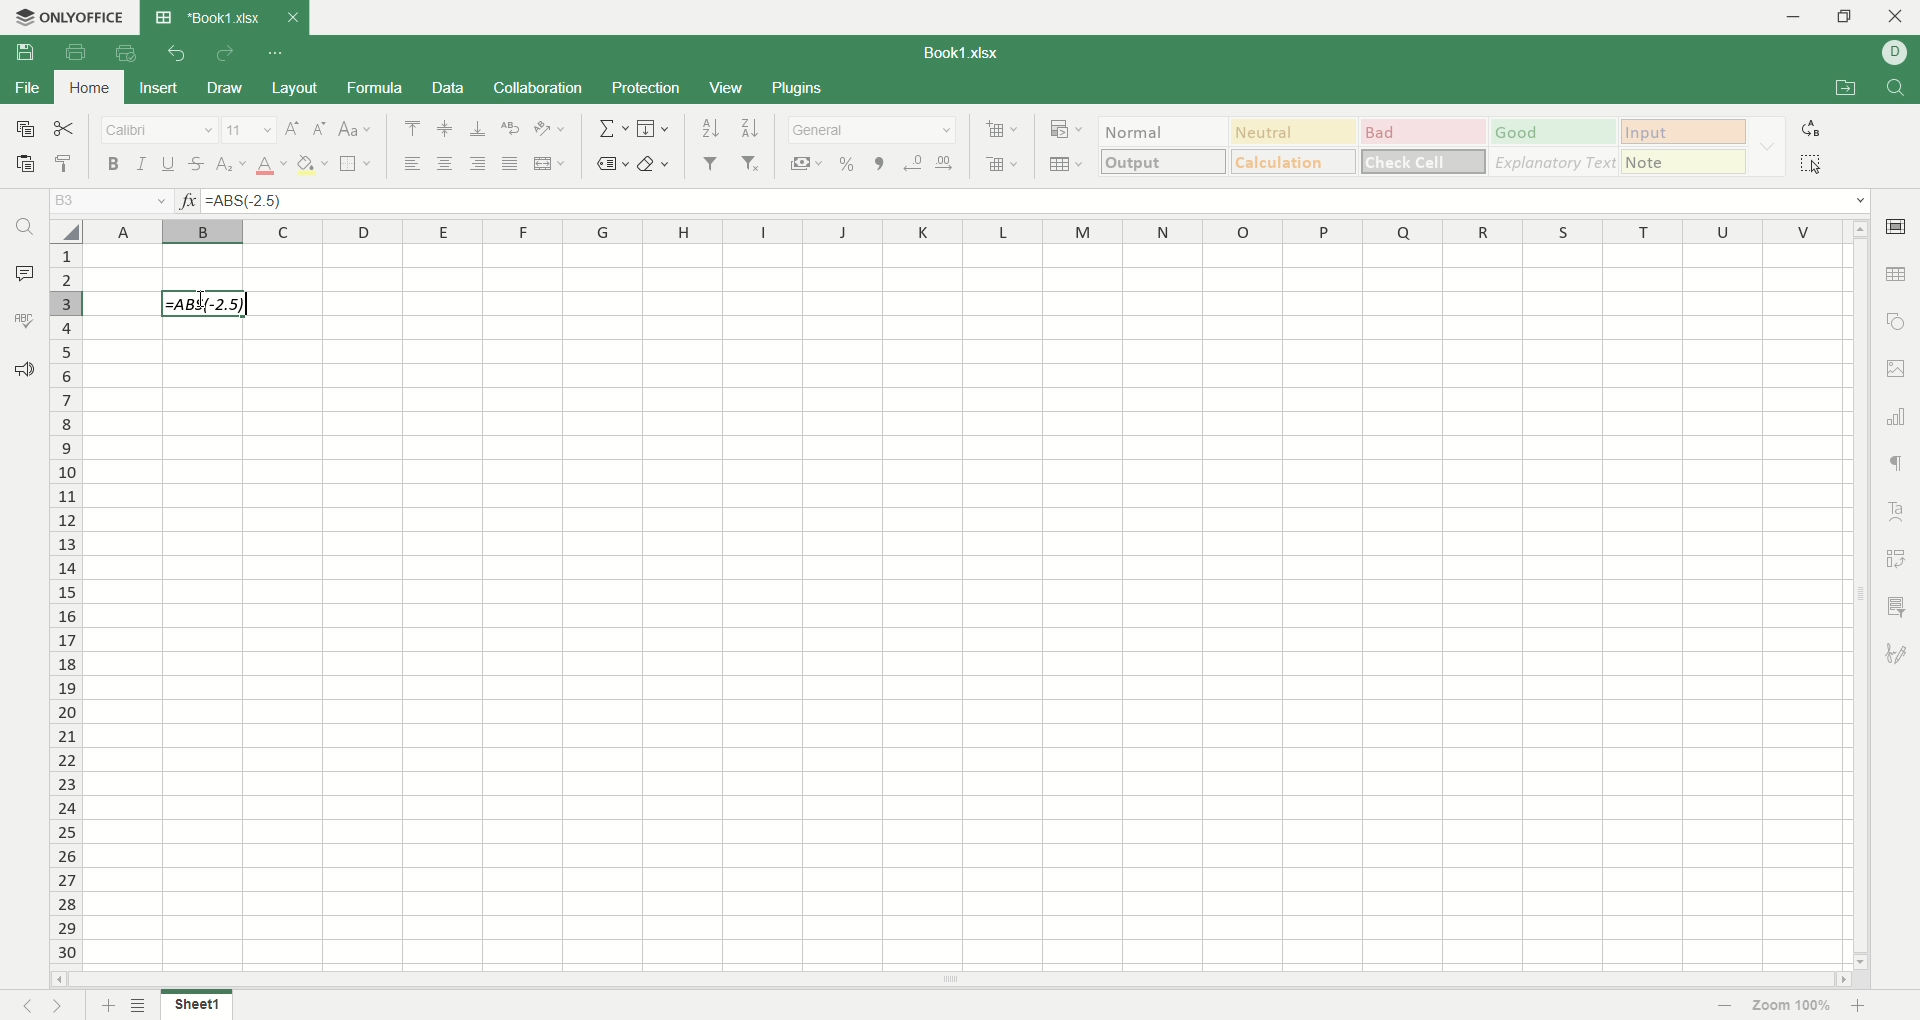 The width and height of the screenshot is (1920, 1020). What do you see at coordinates (808, 165) in the screenshot?
I see `currency style` at bounding box center [808, 165].